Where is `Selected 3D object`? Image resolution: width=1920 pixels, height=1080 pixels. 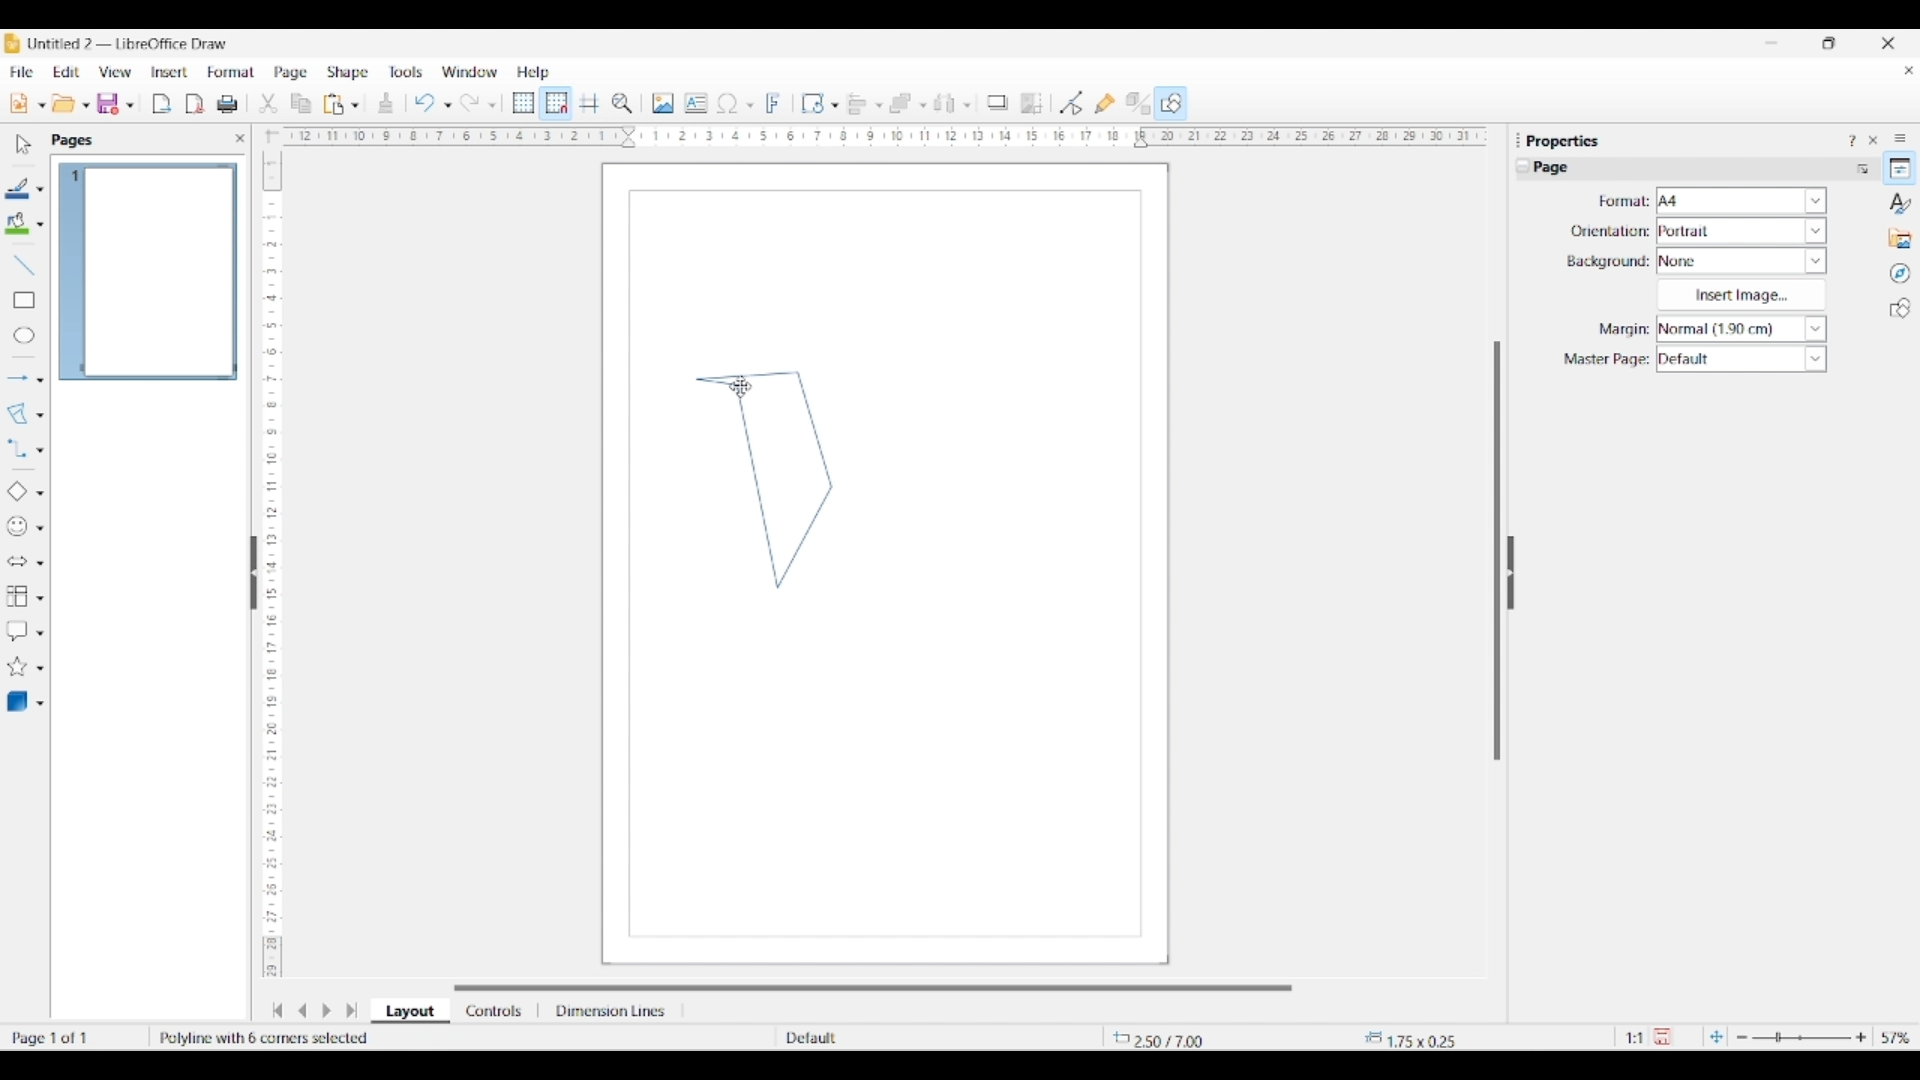 Selected 3D object is located at coordinates (17, 702).